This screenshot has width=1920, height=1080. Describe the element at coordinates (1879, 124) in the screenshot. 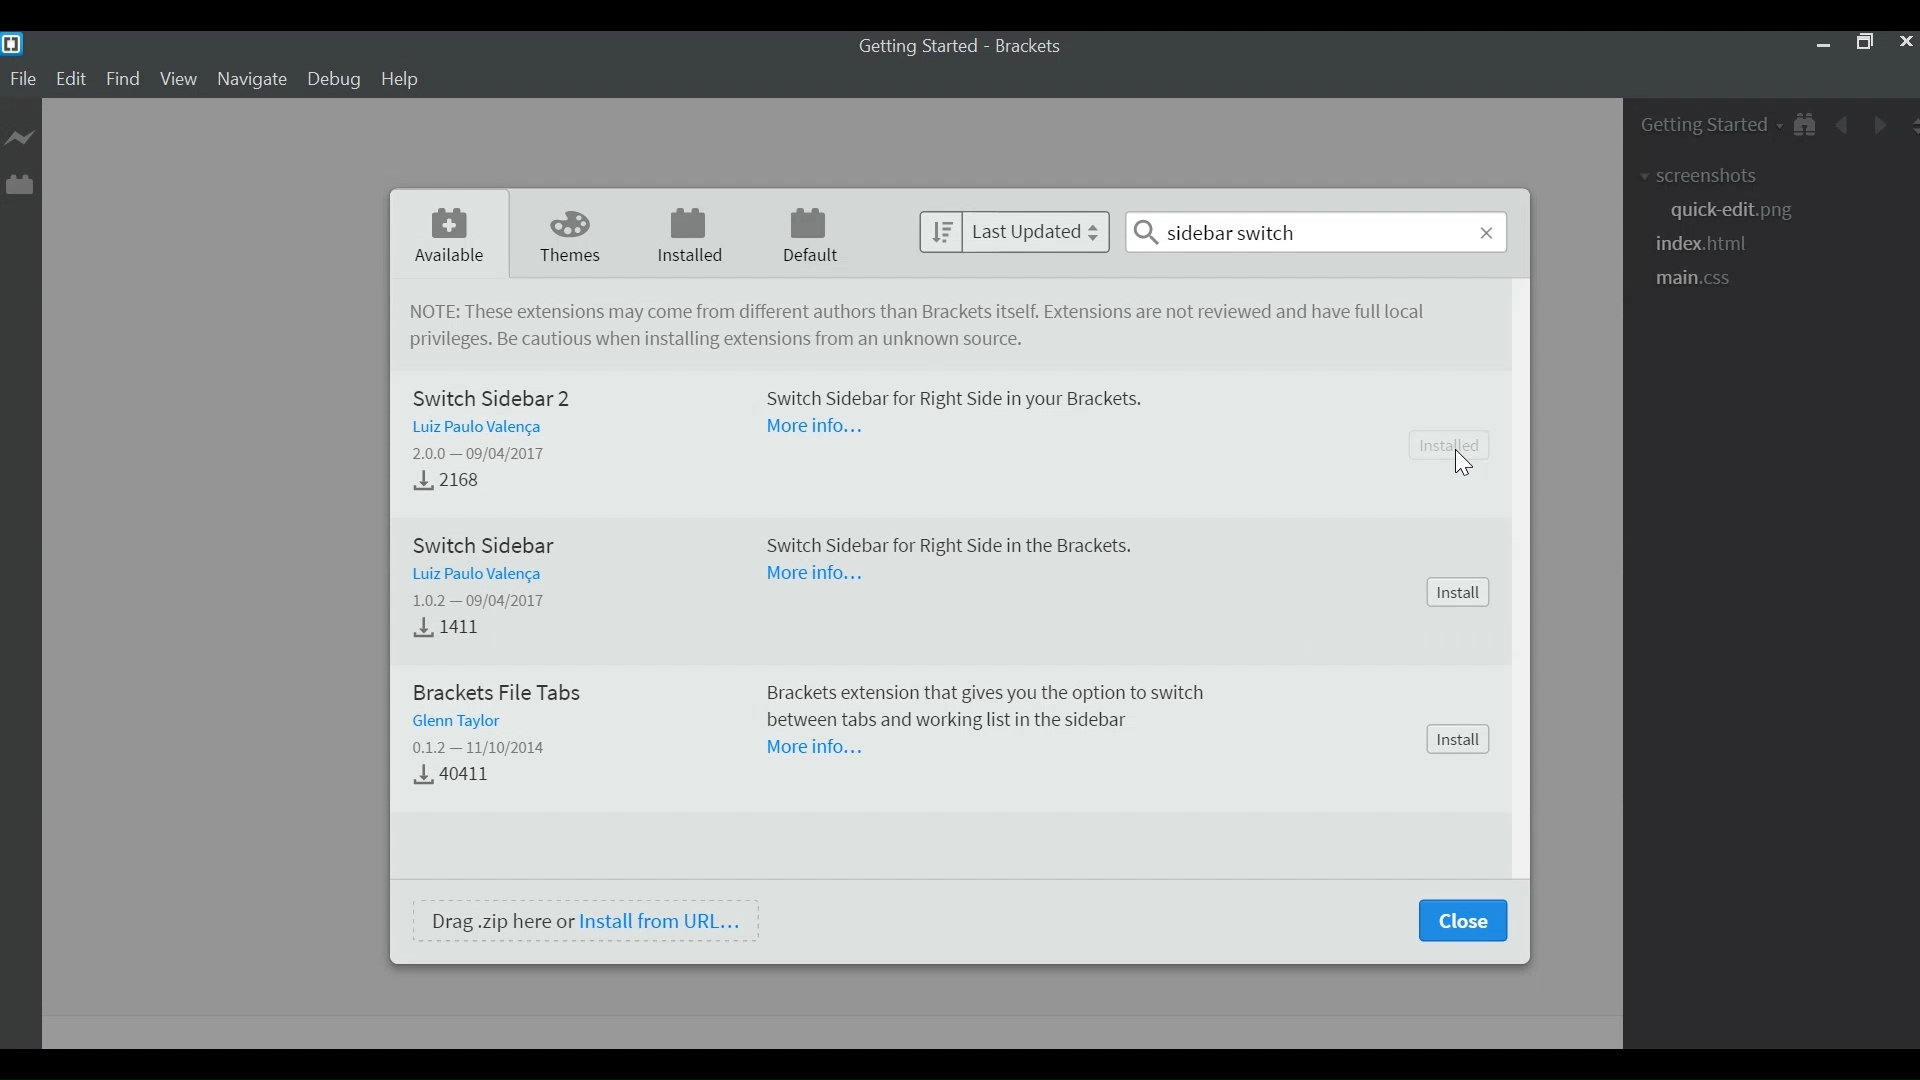

I see `Navigate Forward` at that location.